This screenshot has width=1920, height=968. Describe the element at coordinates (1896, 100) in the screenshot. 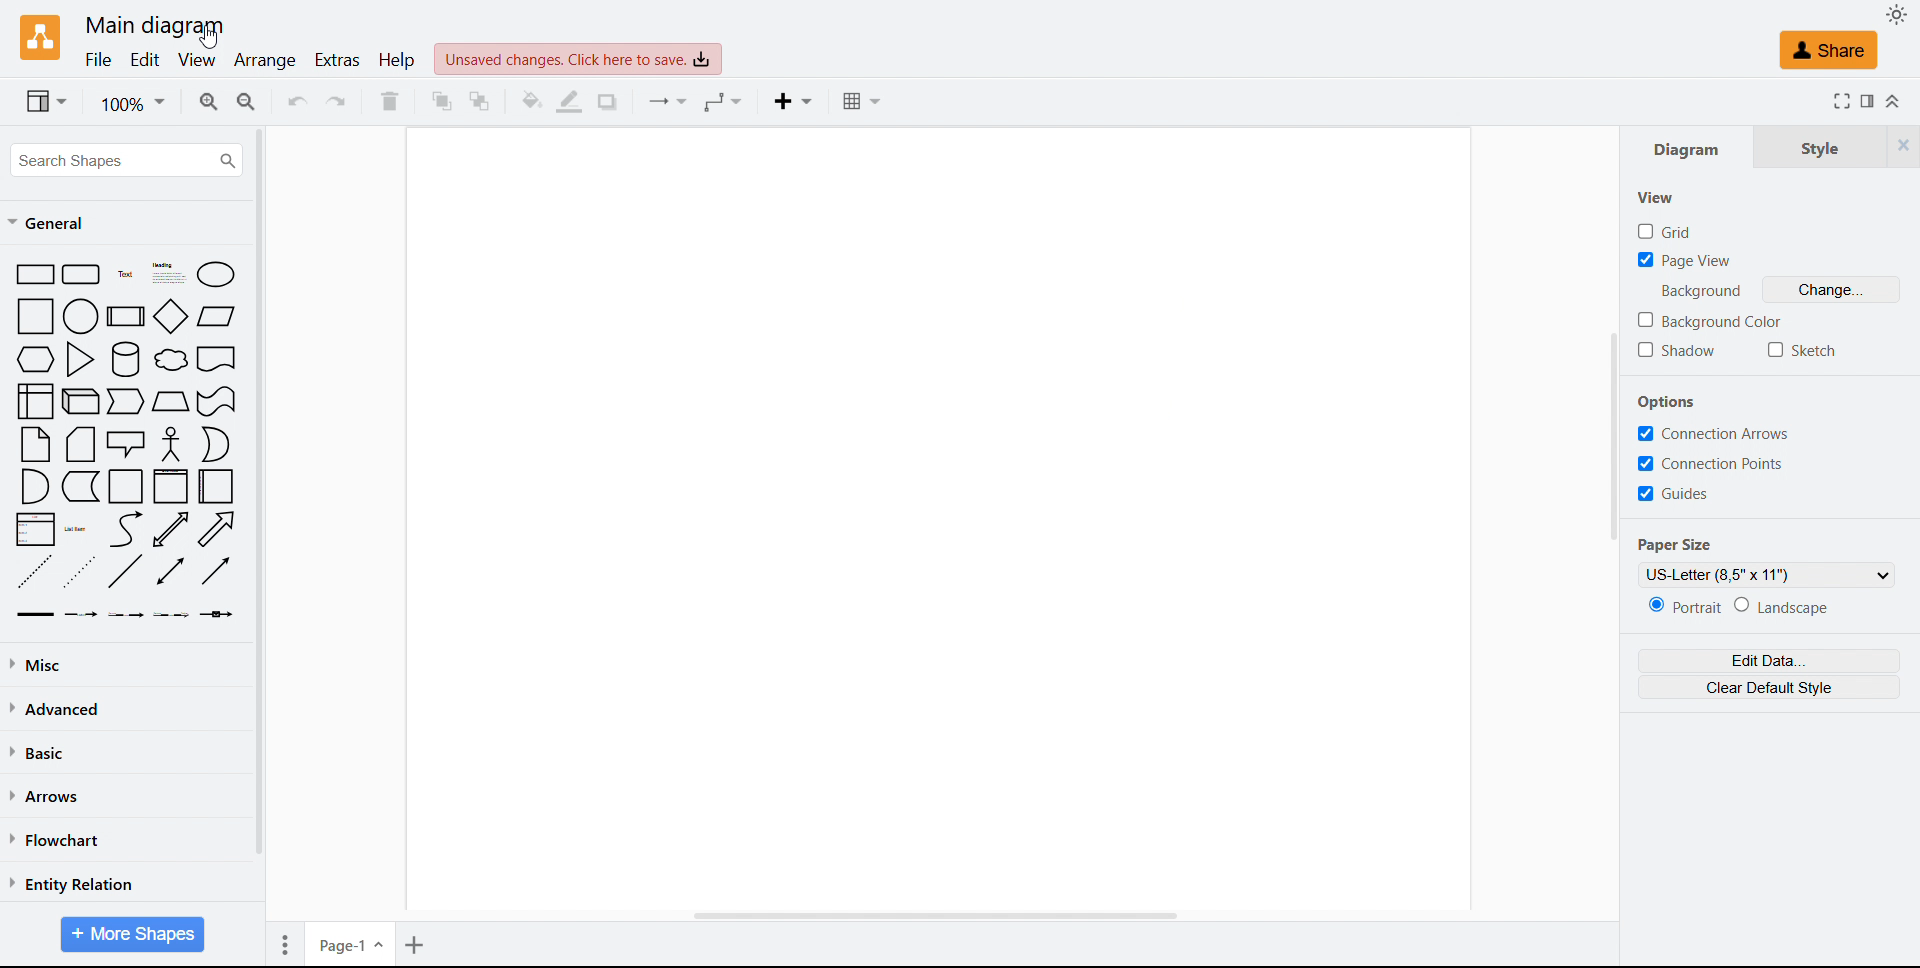

I see `Collapse ` at that location.